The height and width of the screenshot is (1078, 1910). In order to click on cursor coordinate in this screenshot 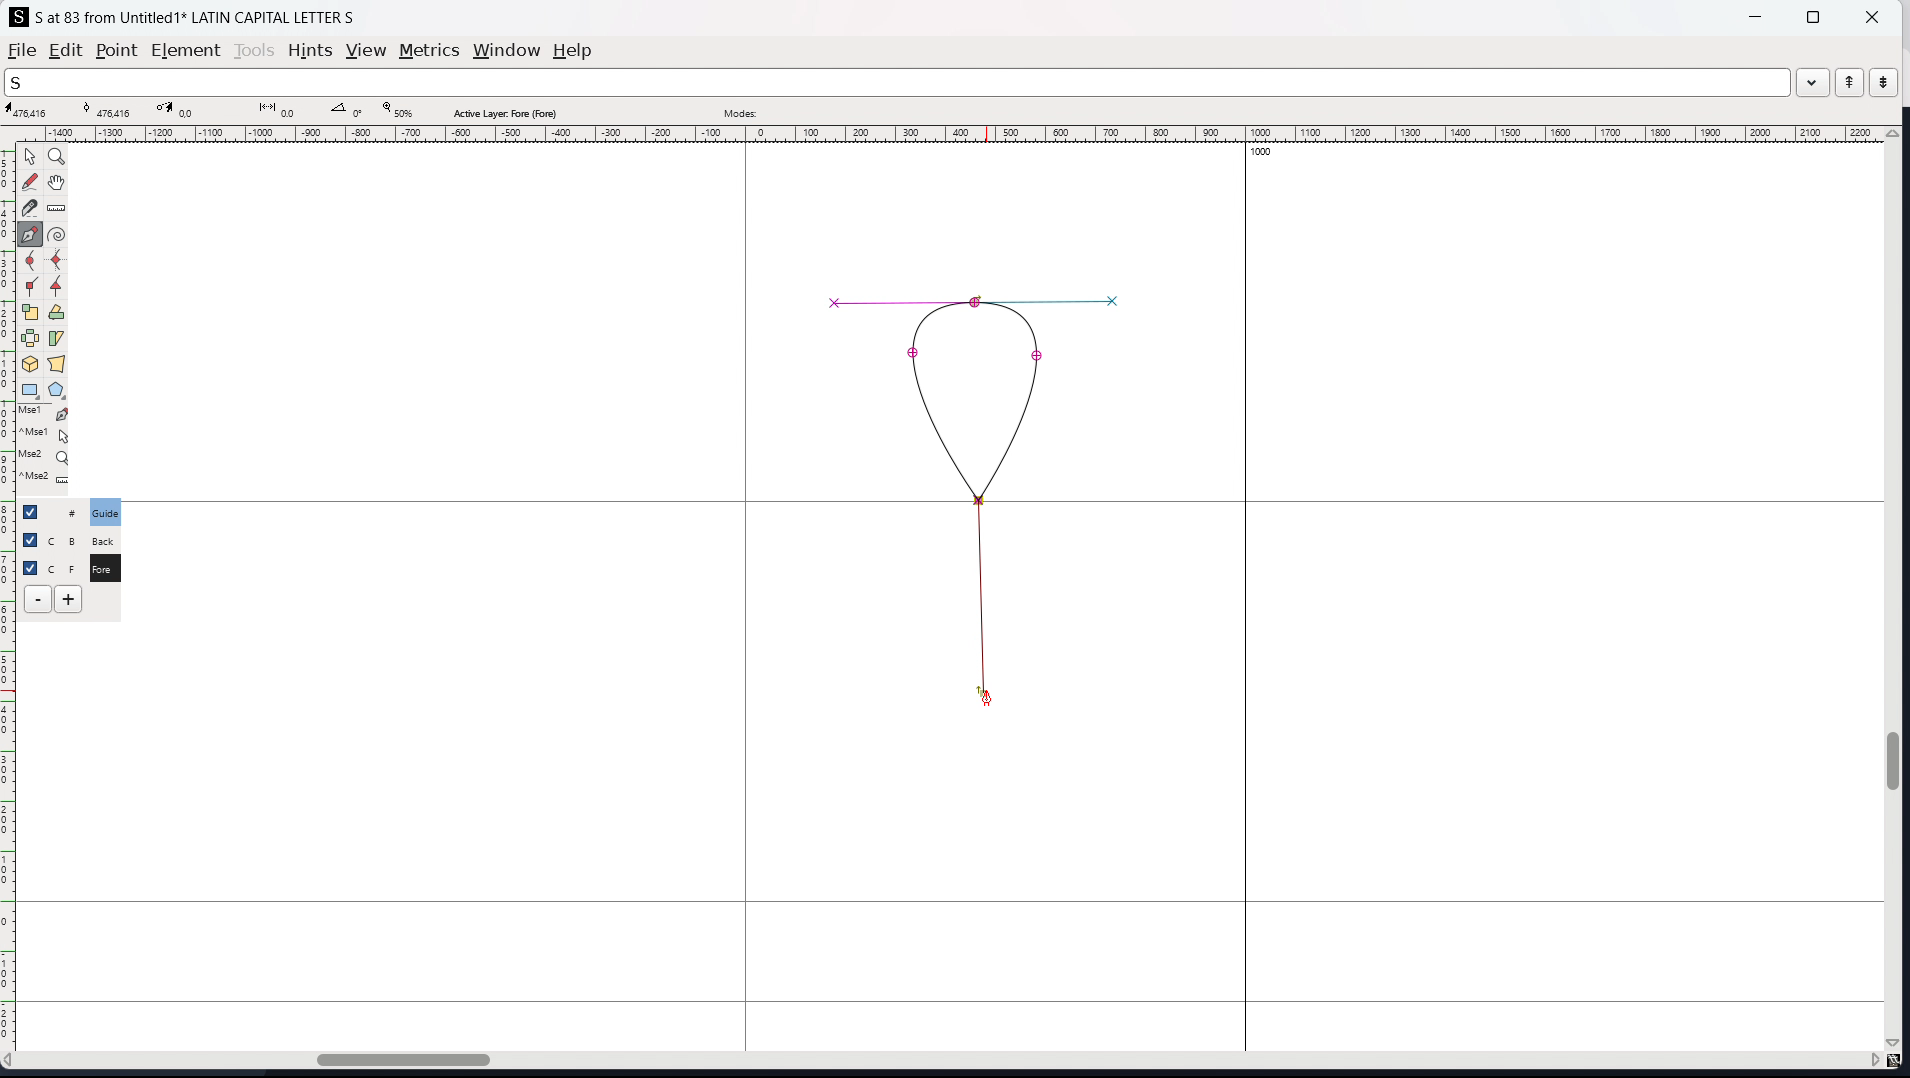, I will do `click(33, 111)`.